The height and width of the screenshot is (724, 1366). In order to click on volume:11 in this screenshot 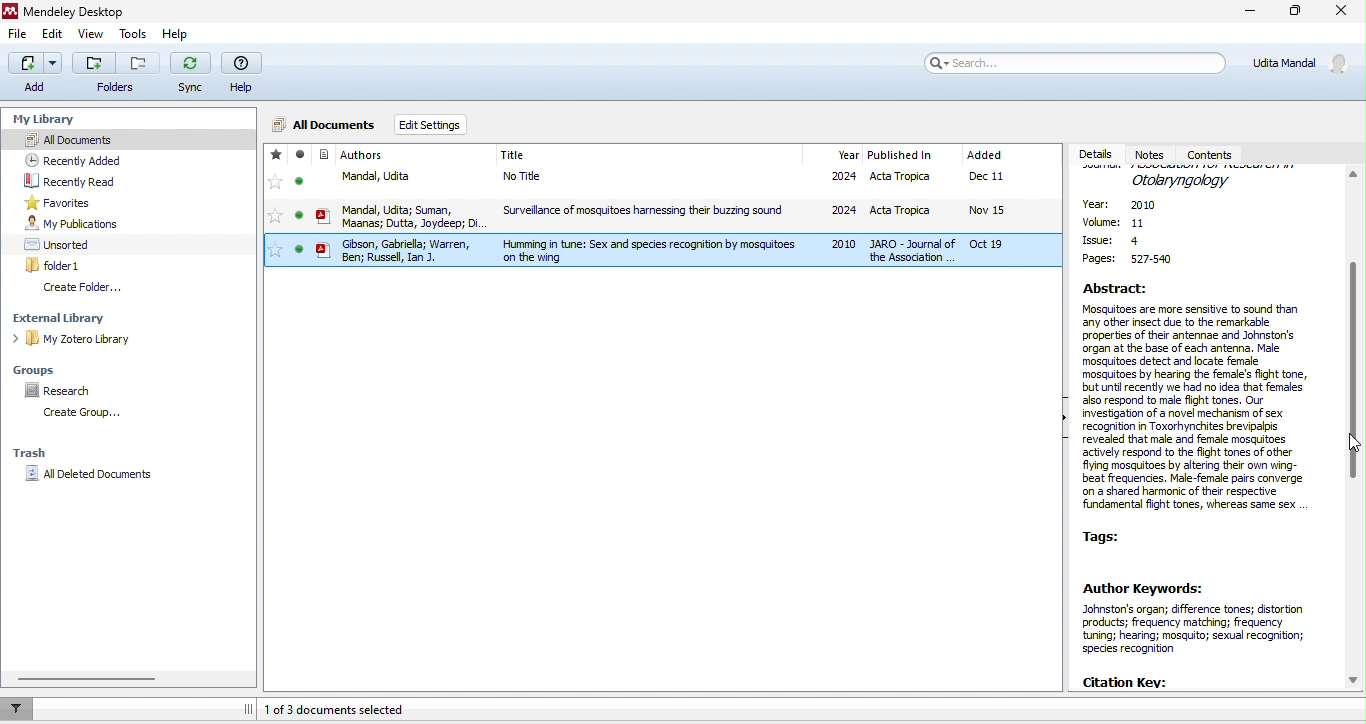, I will do `click(1124, 226)`.